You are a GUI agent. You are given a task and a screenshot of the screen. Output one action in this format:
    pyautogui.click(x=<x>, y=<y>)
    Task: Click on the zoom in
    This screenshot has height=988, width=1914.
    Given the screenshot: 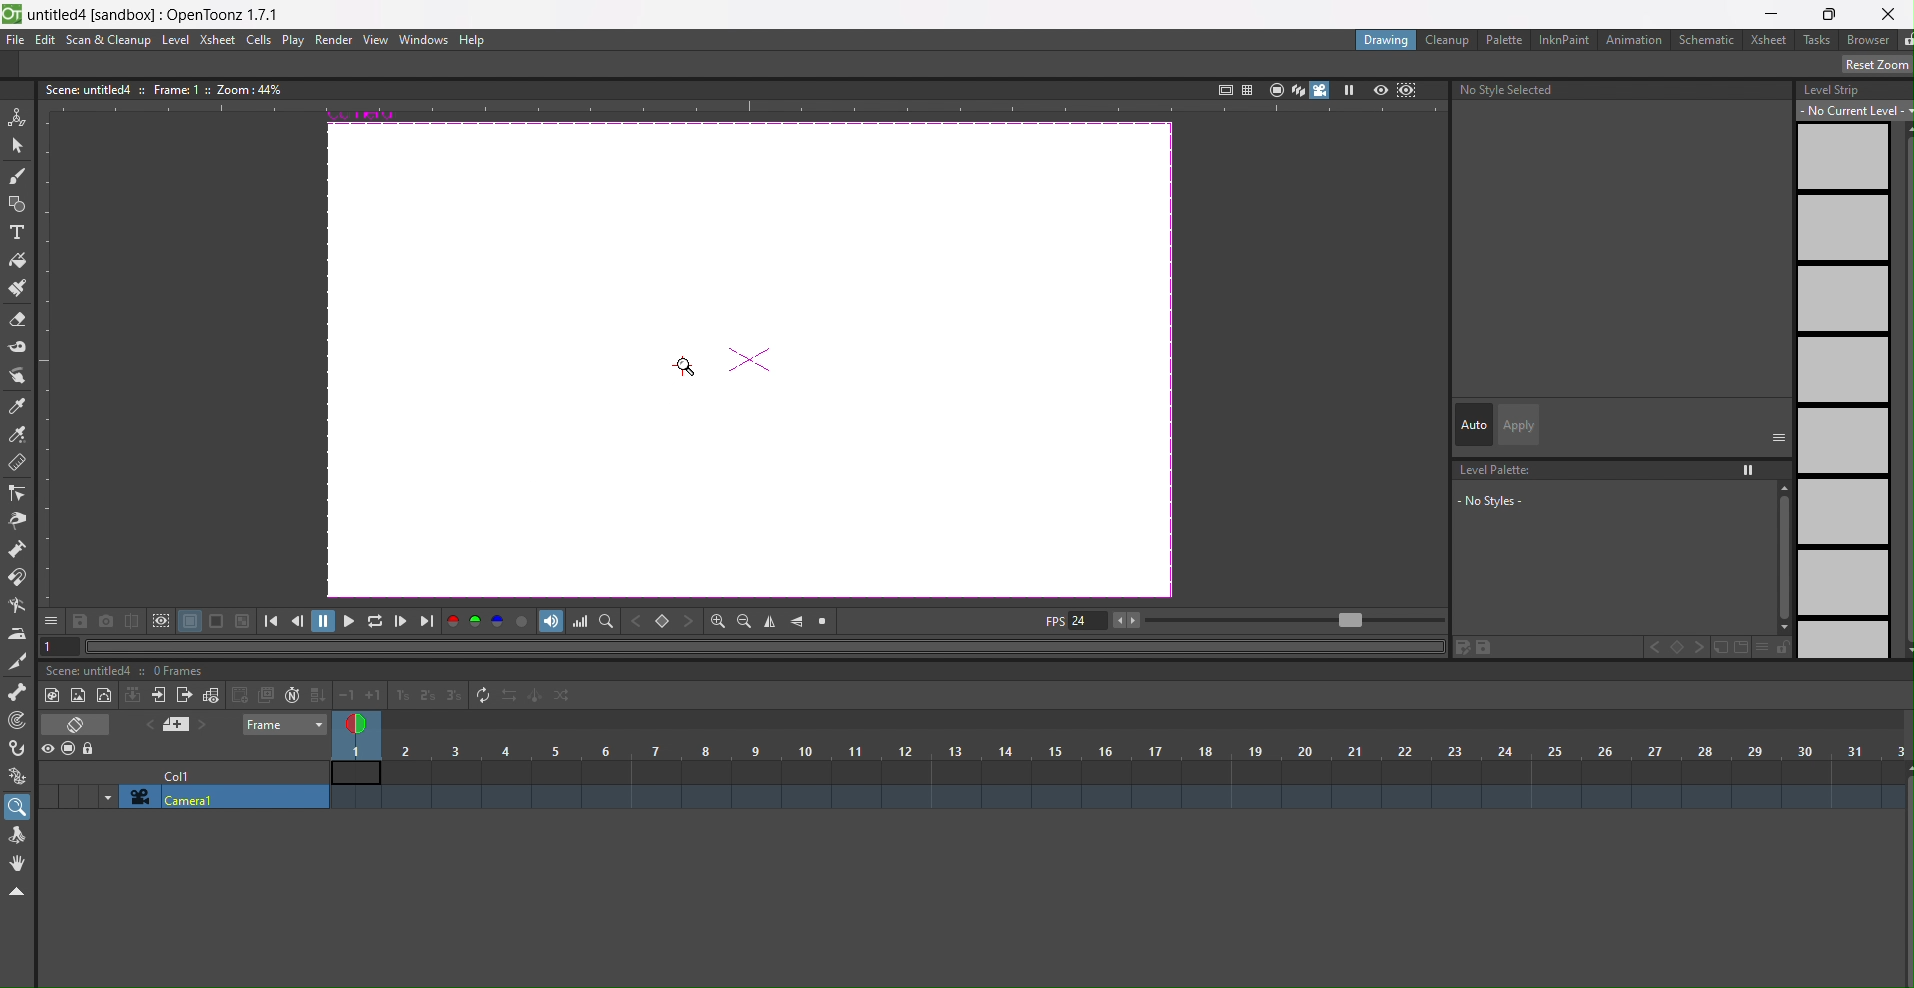 What is the action you would take?
    pyautogui.click(x=712, y=619)
    